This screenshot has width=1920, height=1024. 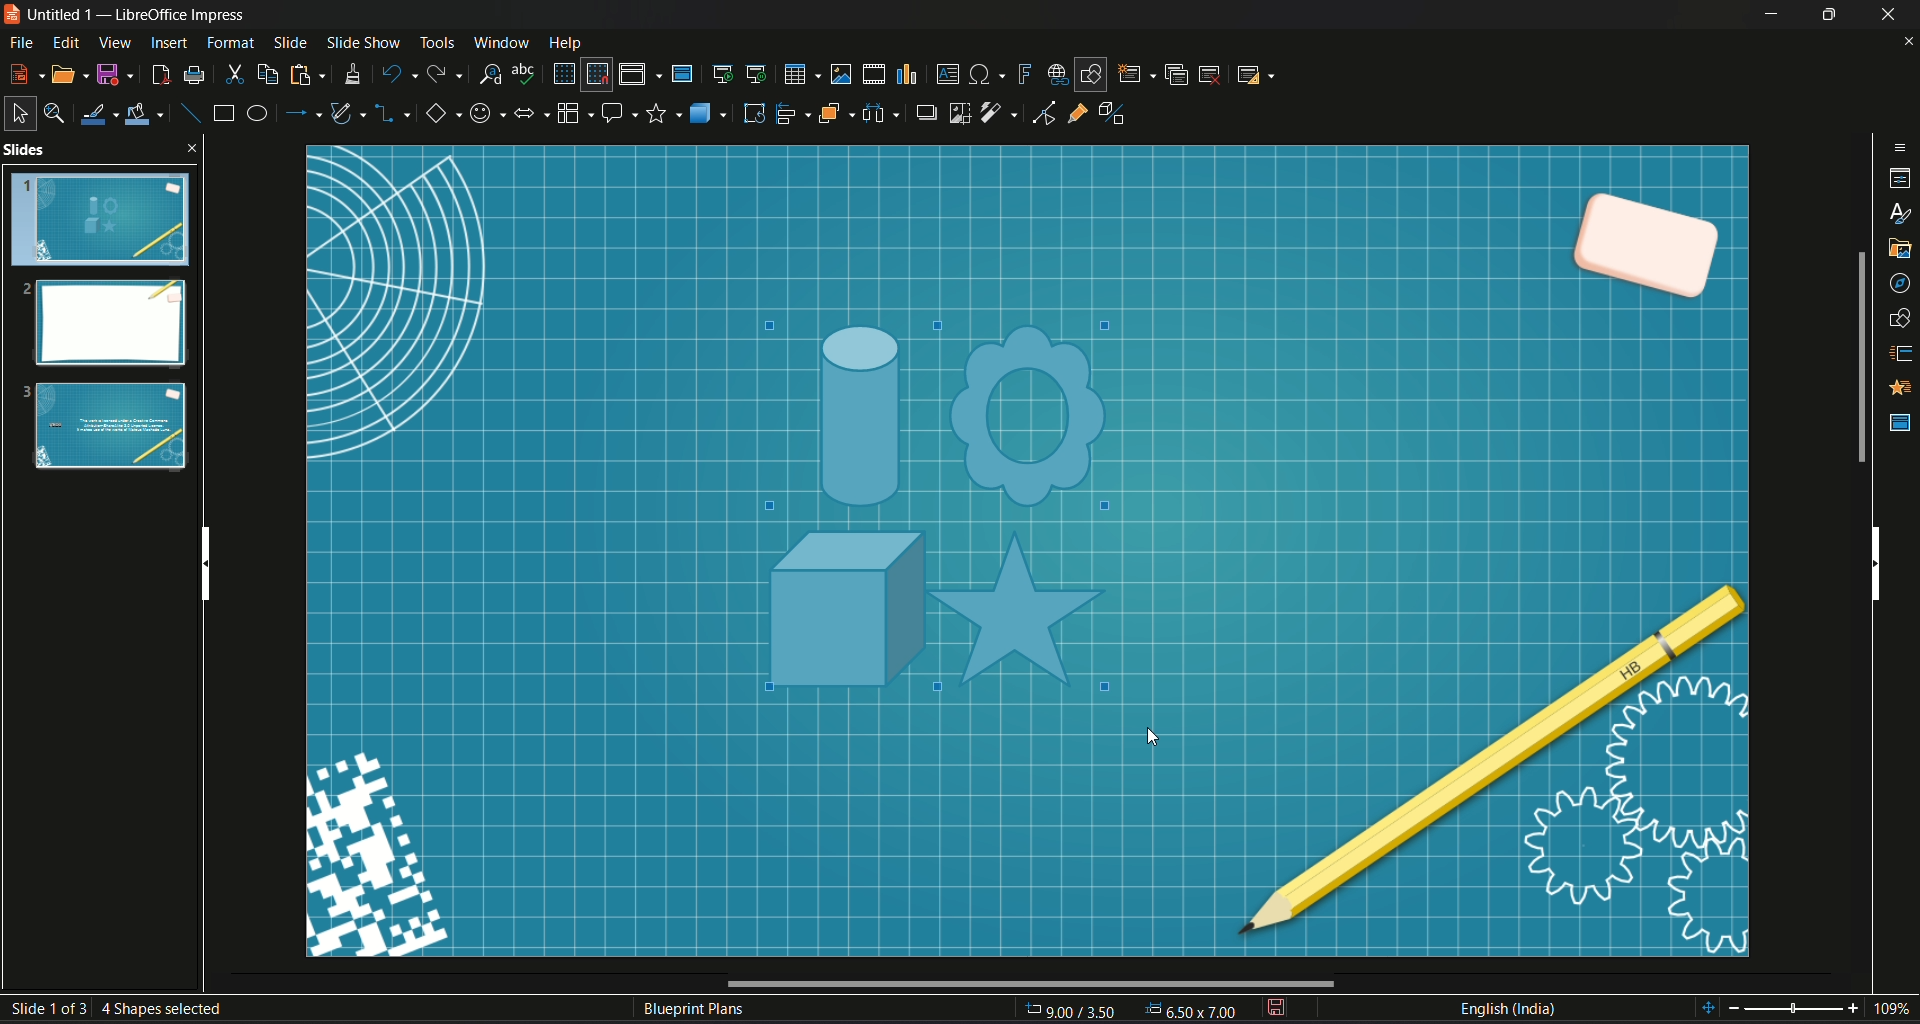 What do you see at coordinates (291, 41) in the screenshot?
I see `slide` at bounding box center [291, 41].